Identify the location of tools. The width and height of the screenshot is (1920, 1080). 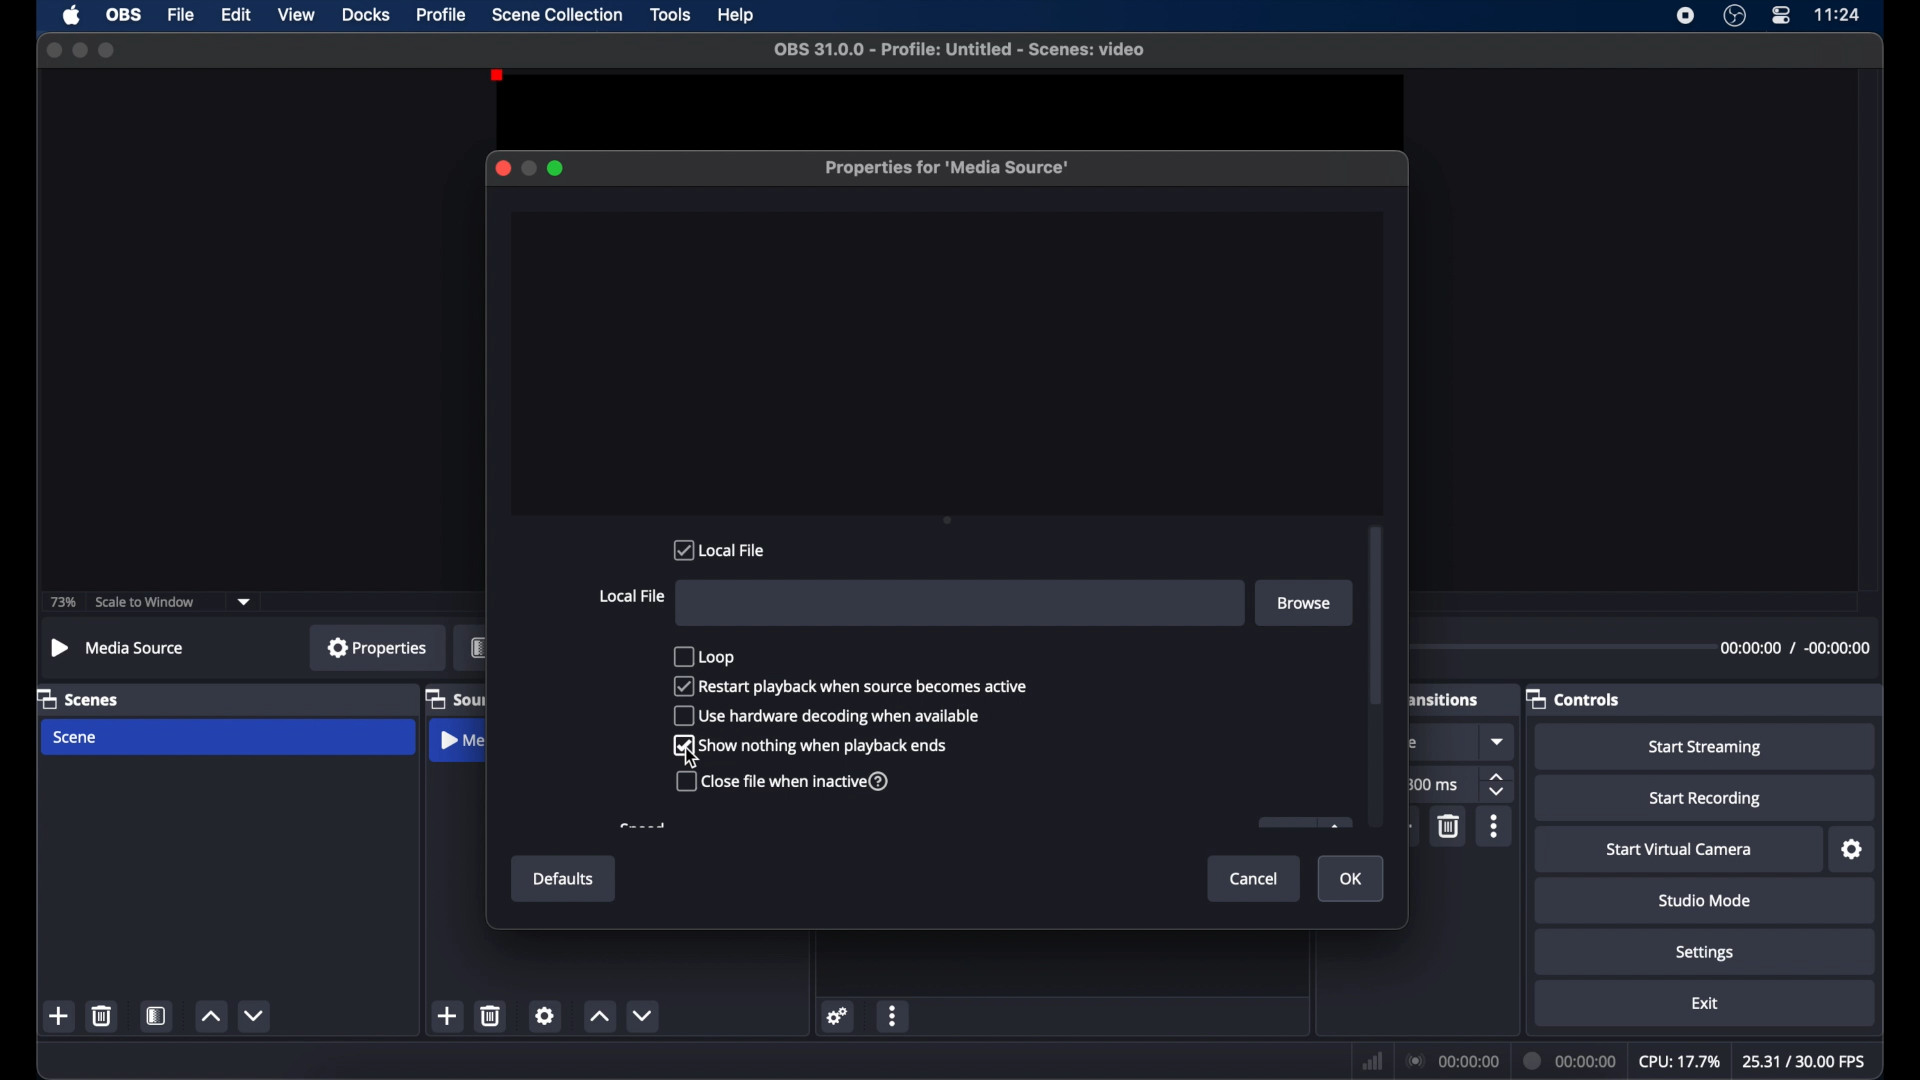
(671, 14).